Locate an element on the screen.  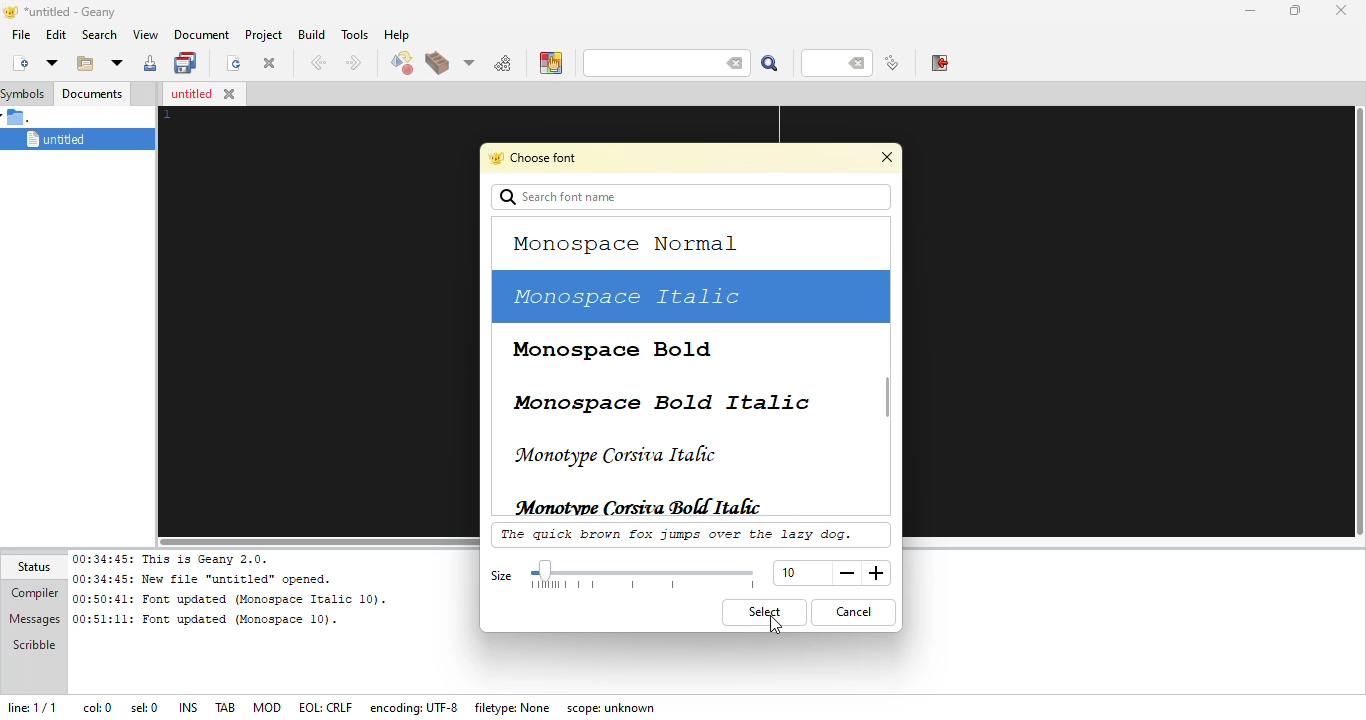
cursor is located at coordinates (778, 626).